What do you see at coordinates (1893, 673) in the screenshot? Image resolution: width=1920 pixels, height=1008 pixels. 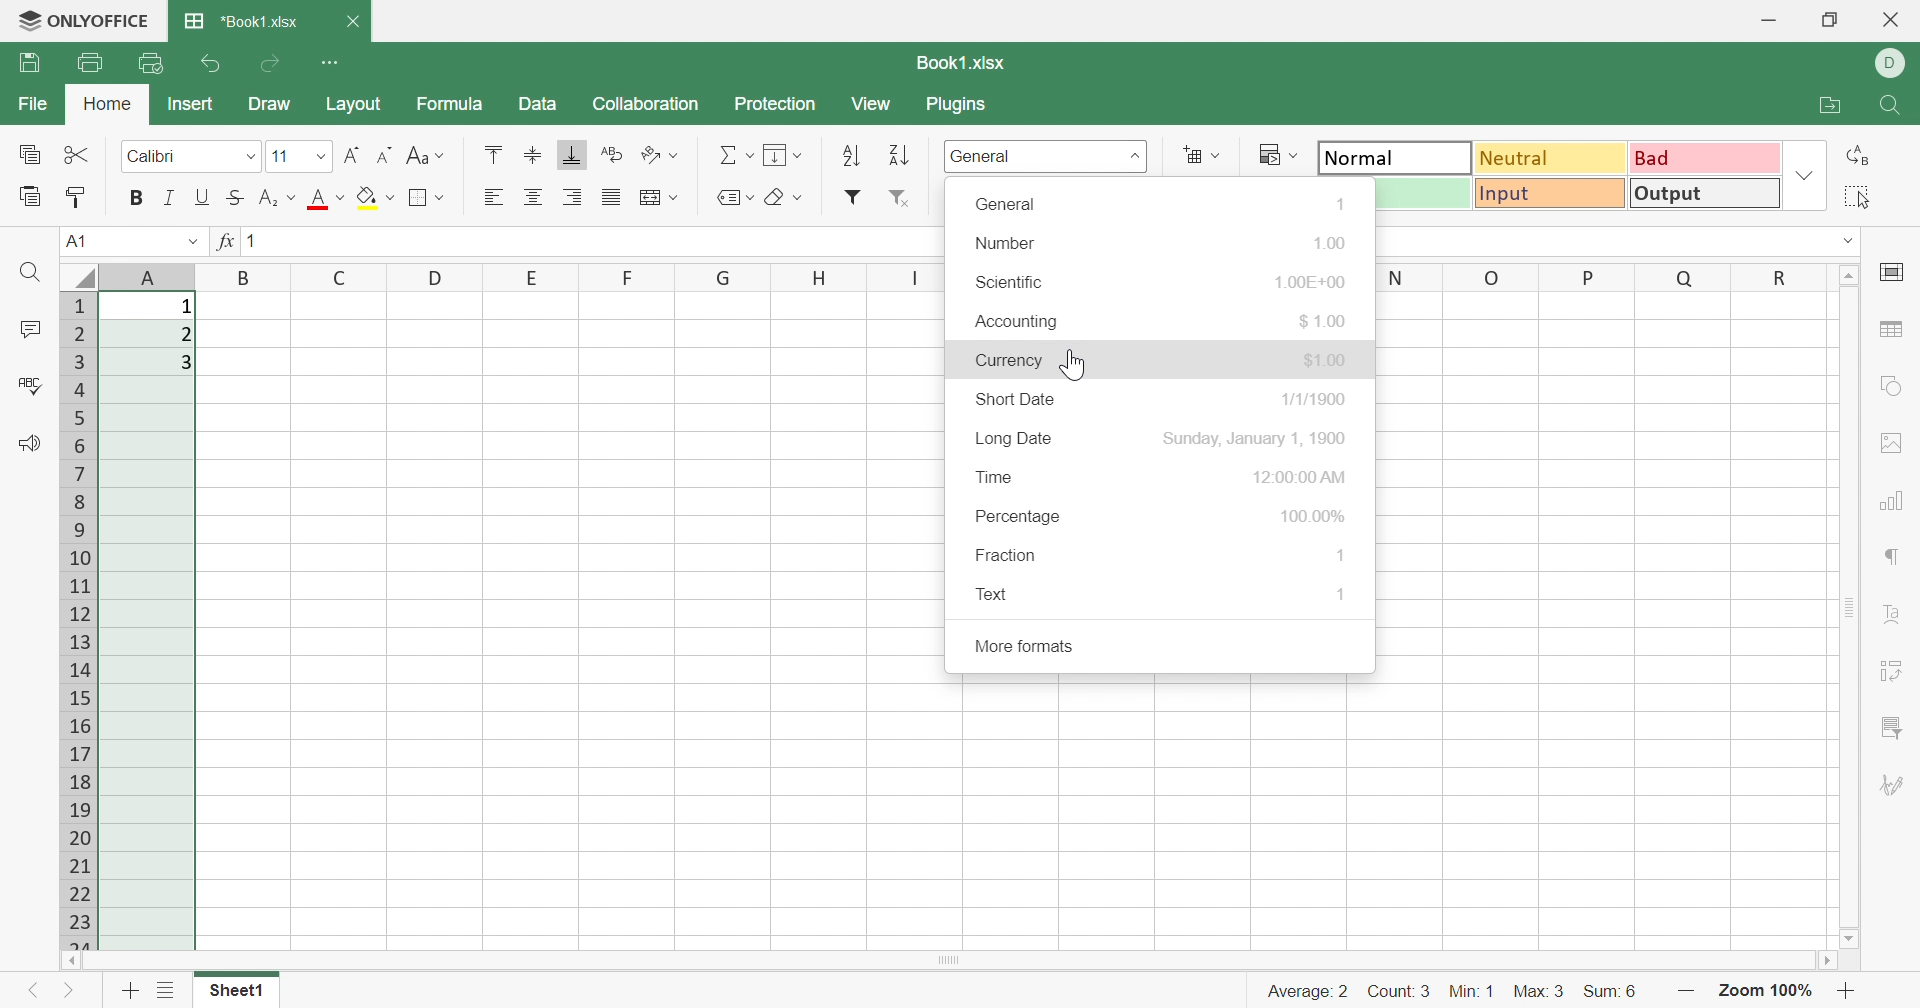 I see `Pivot table settings` at bounding box center [1893, 673].